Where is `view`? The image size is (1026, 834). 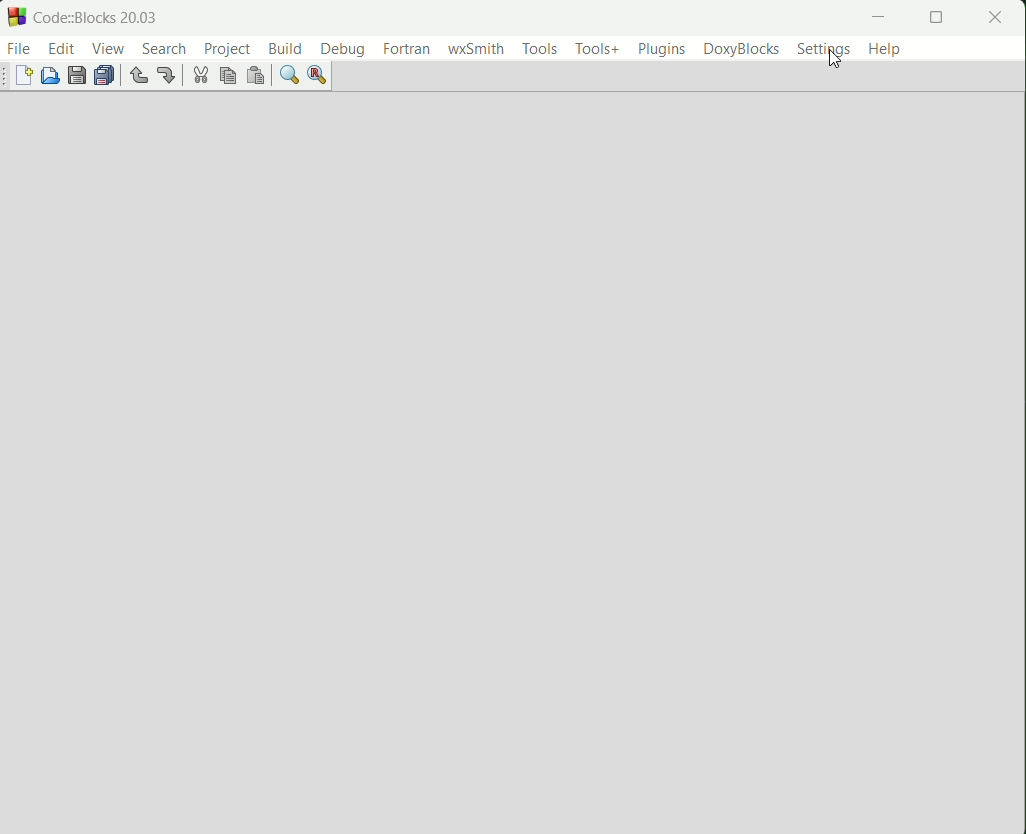
view is located at coordinates (108, 49).